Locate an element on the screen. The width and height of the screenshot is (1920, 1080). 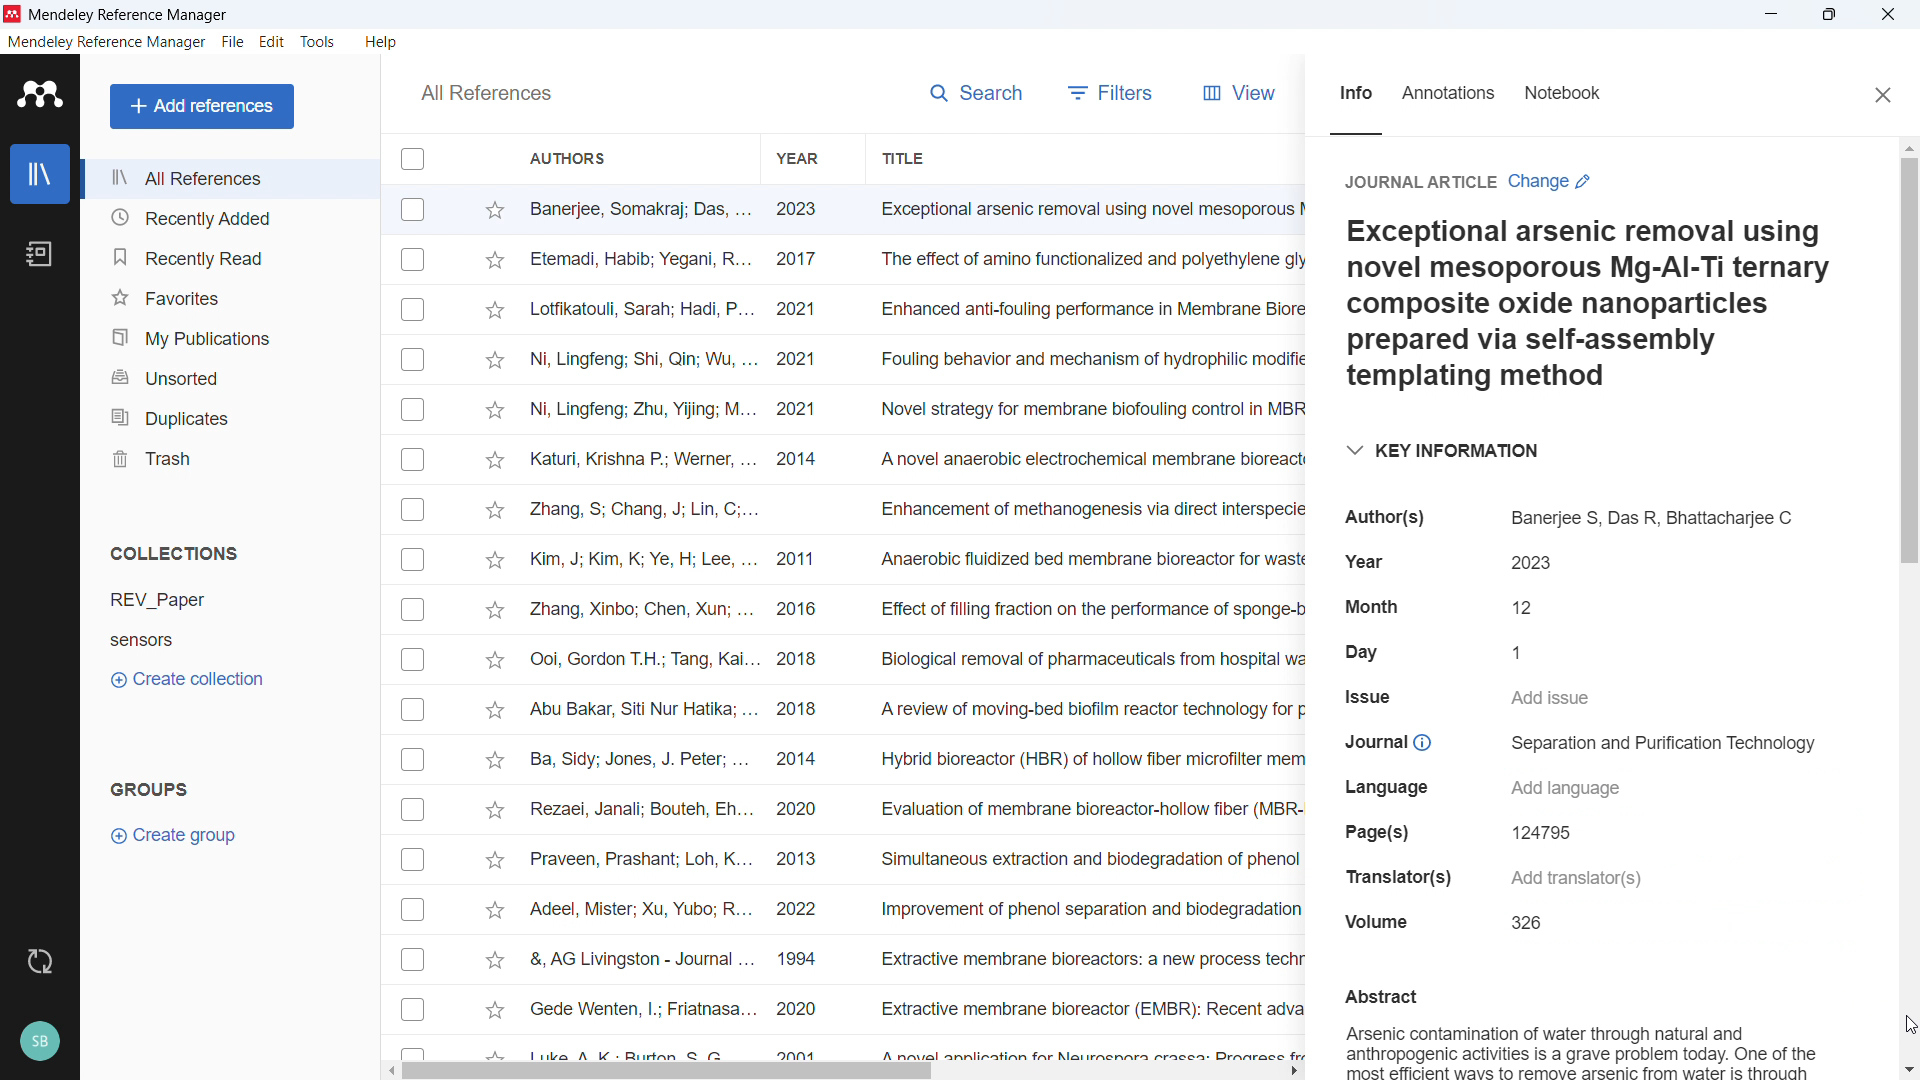
click to select individual entry is located at coordinates (415, 359).